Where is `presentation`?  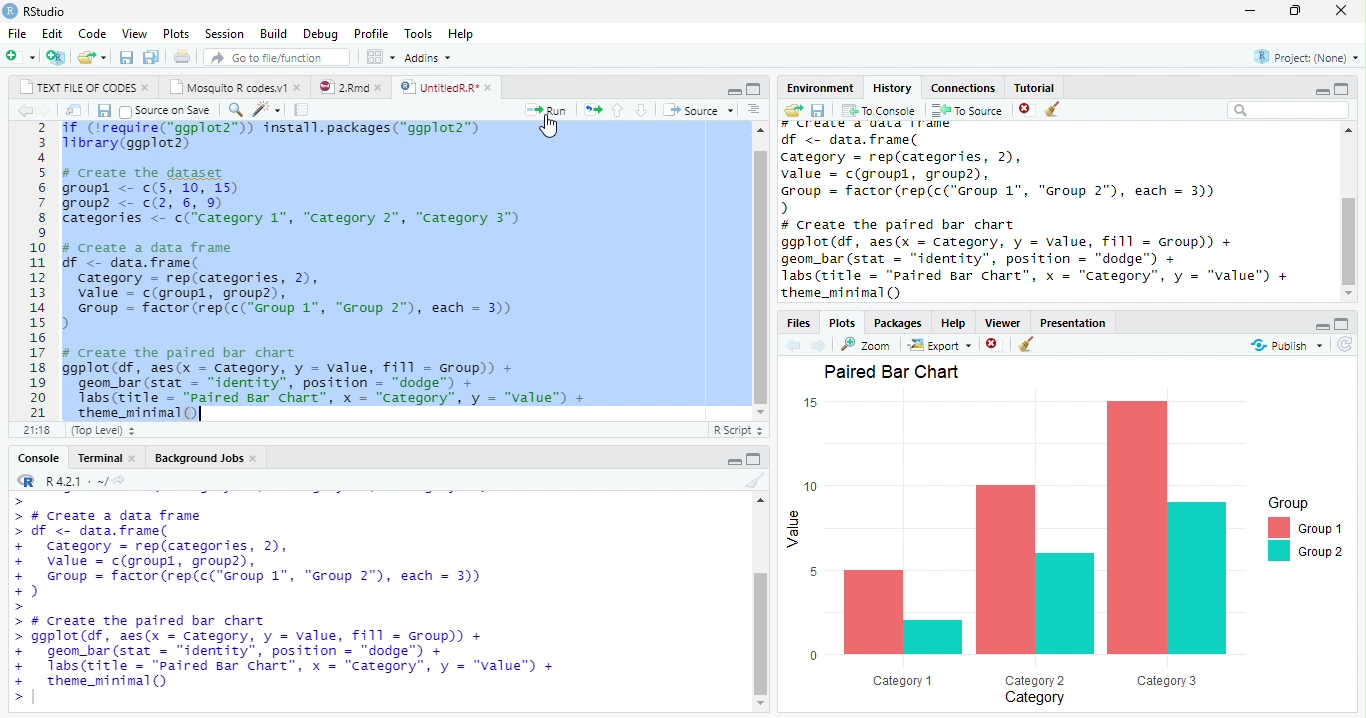 presentation is located at coordinates (1083, 321).